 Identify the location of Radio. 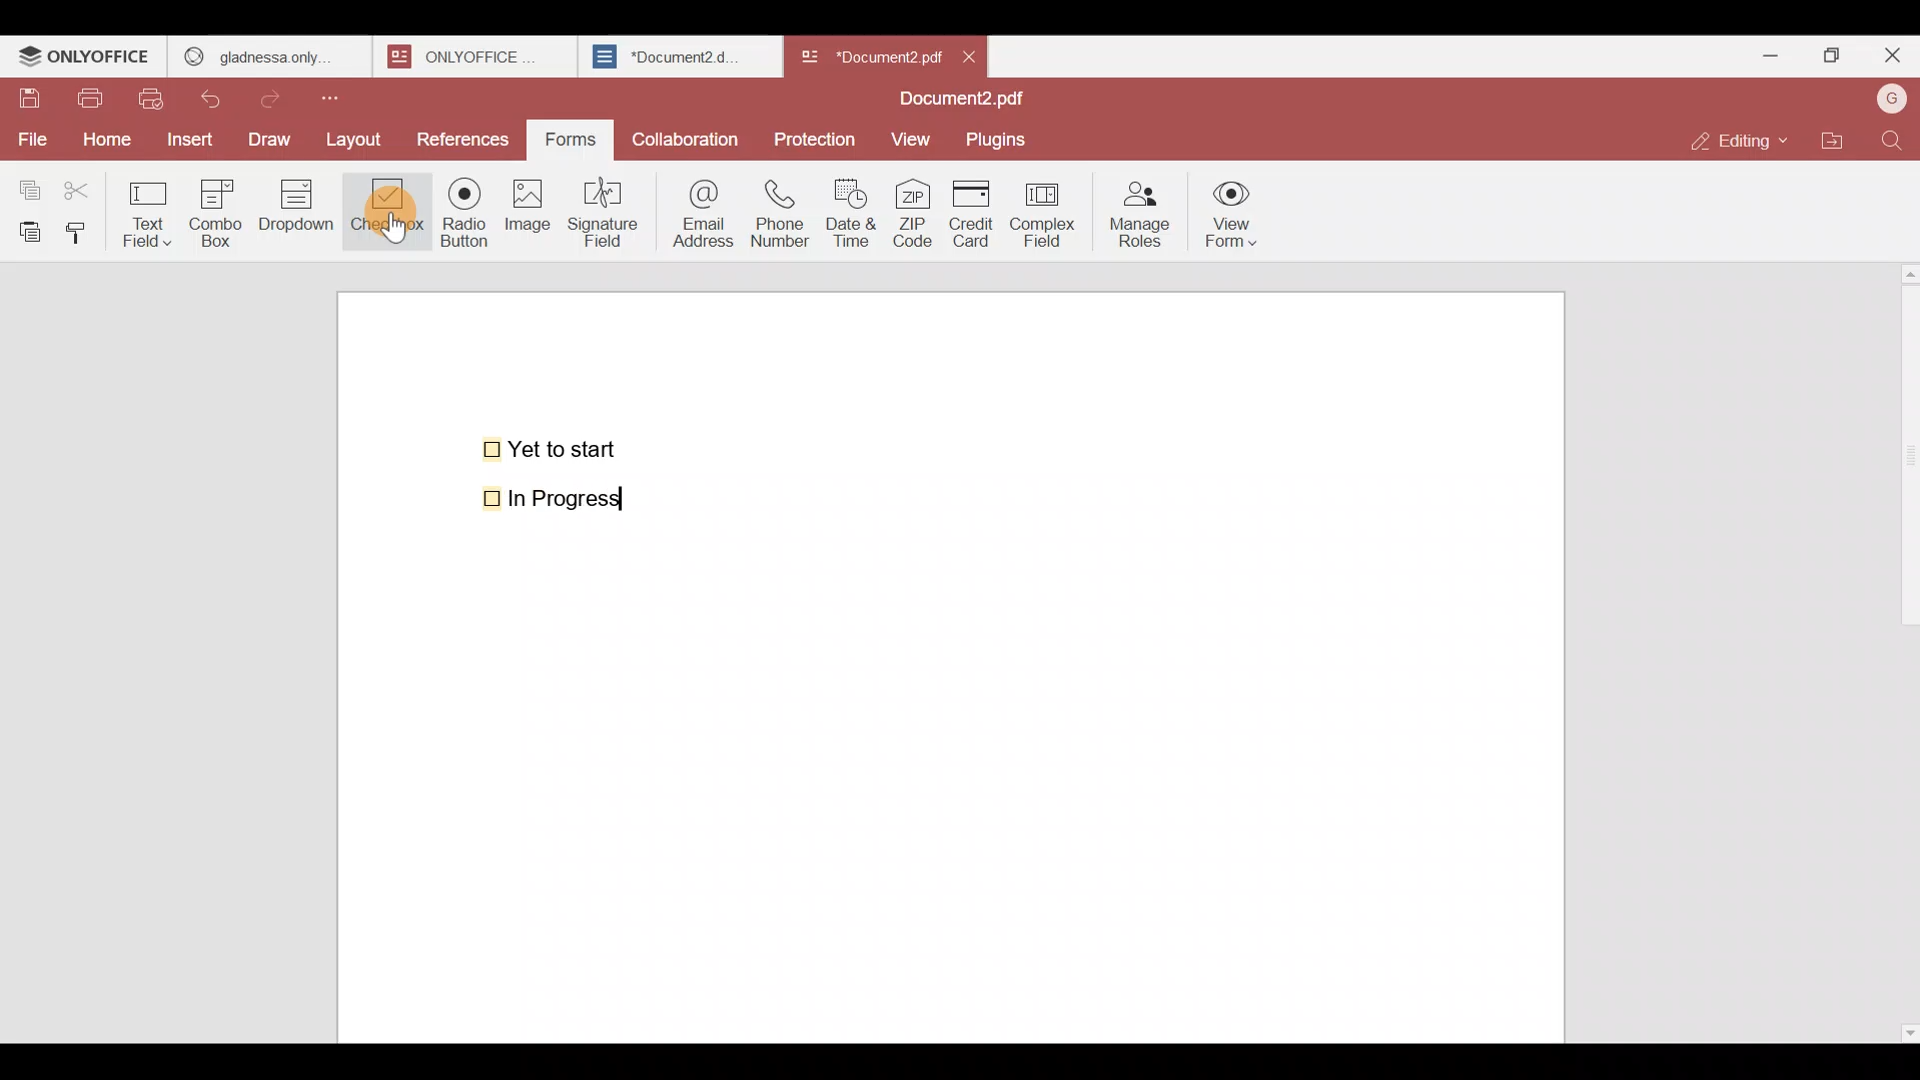
(458, 217).